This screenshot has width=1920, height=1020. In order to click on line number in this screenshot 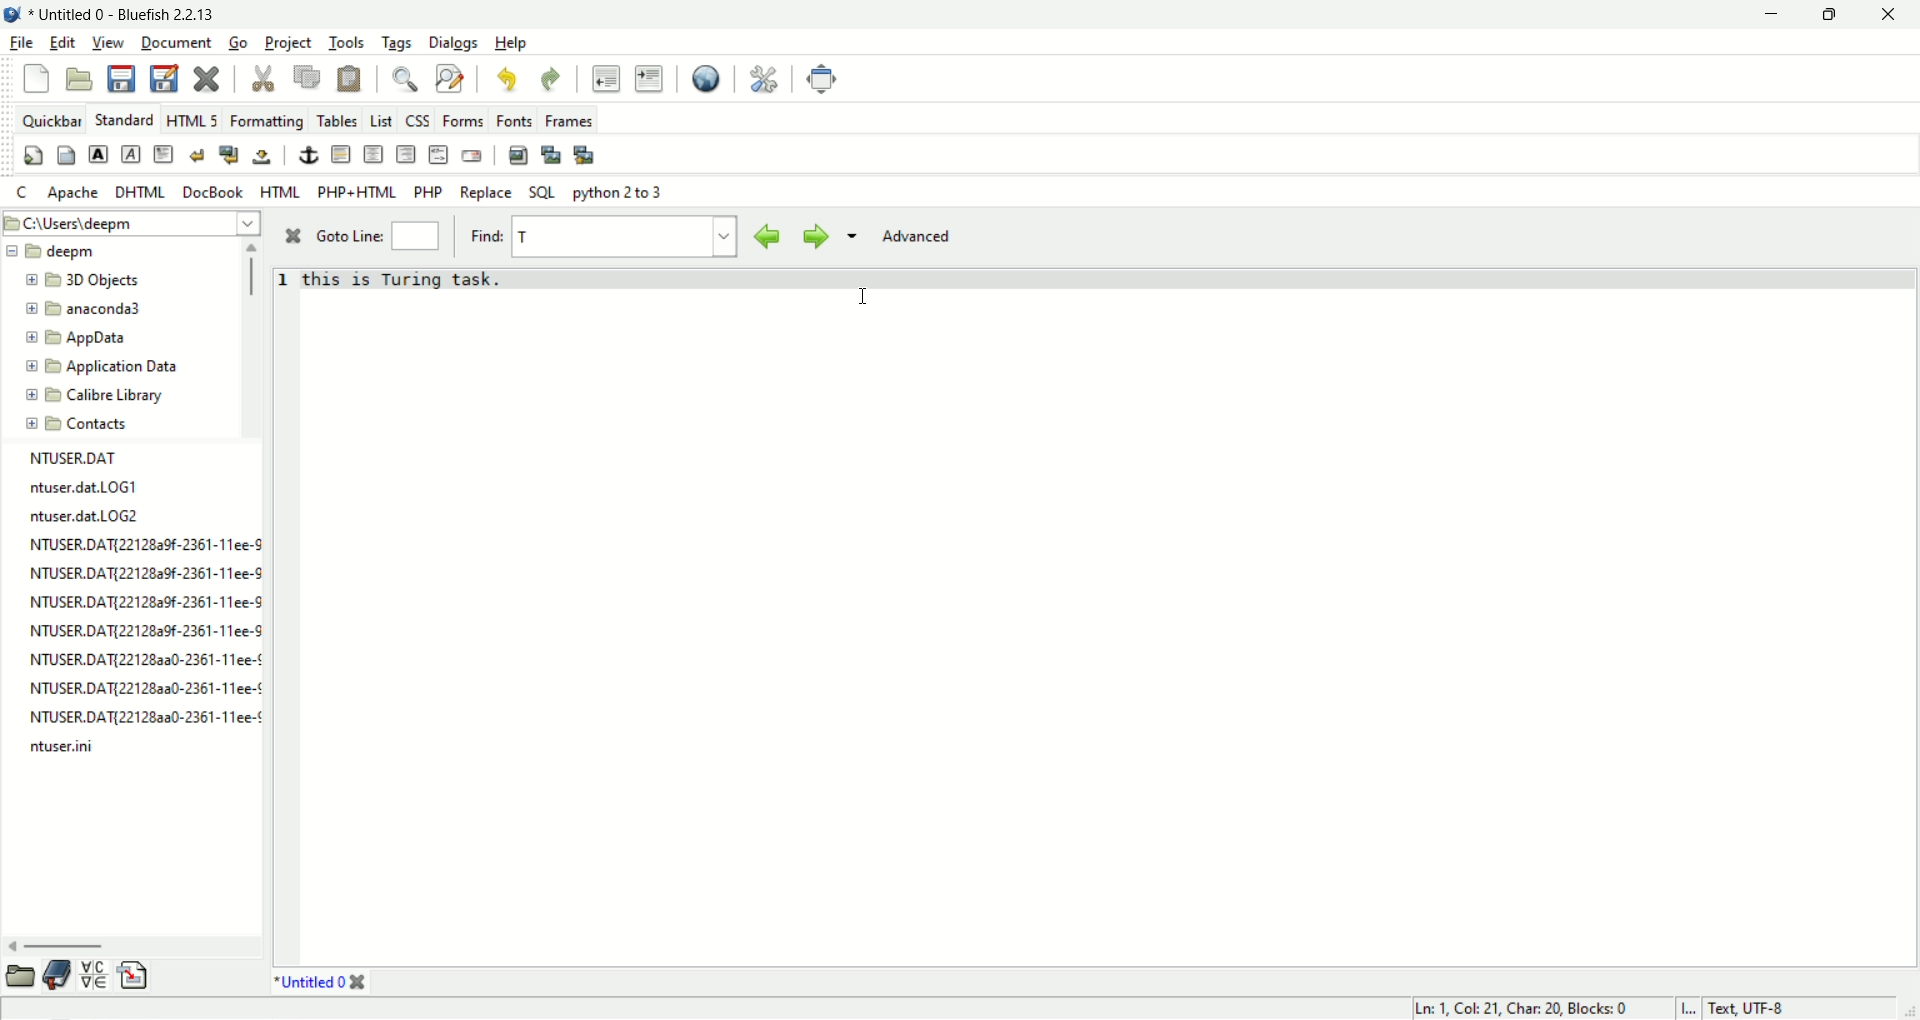, I will do `click(286, 615)`.